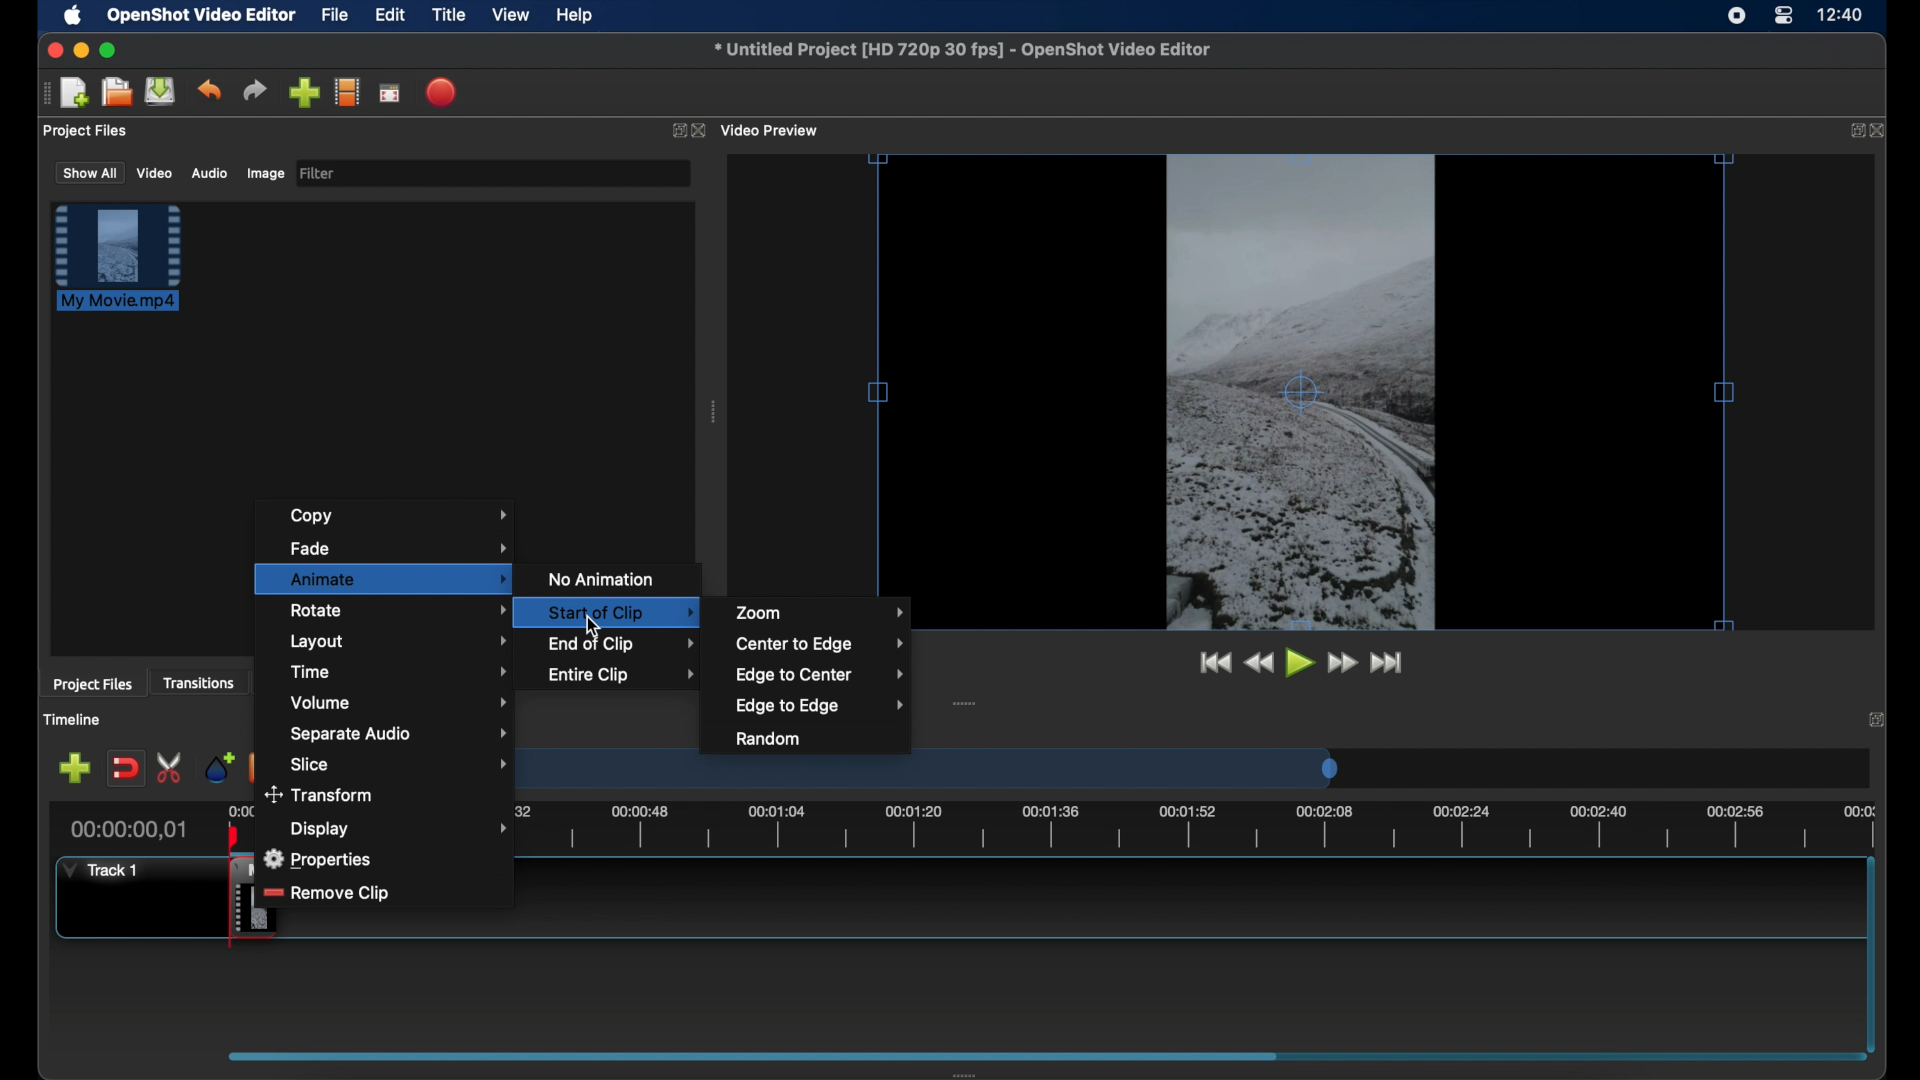 The height and width of the screenshot is (1080, 1920). Describe the element at coordinates (74, 769) in the screenshot. I see `add track` at that location.